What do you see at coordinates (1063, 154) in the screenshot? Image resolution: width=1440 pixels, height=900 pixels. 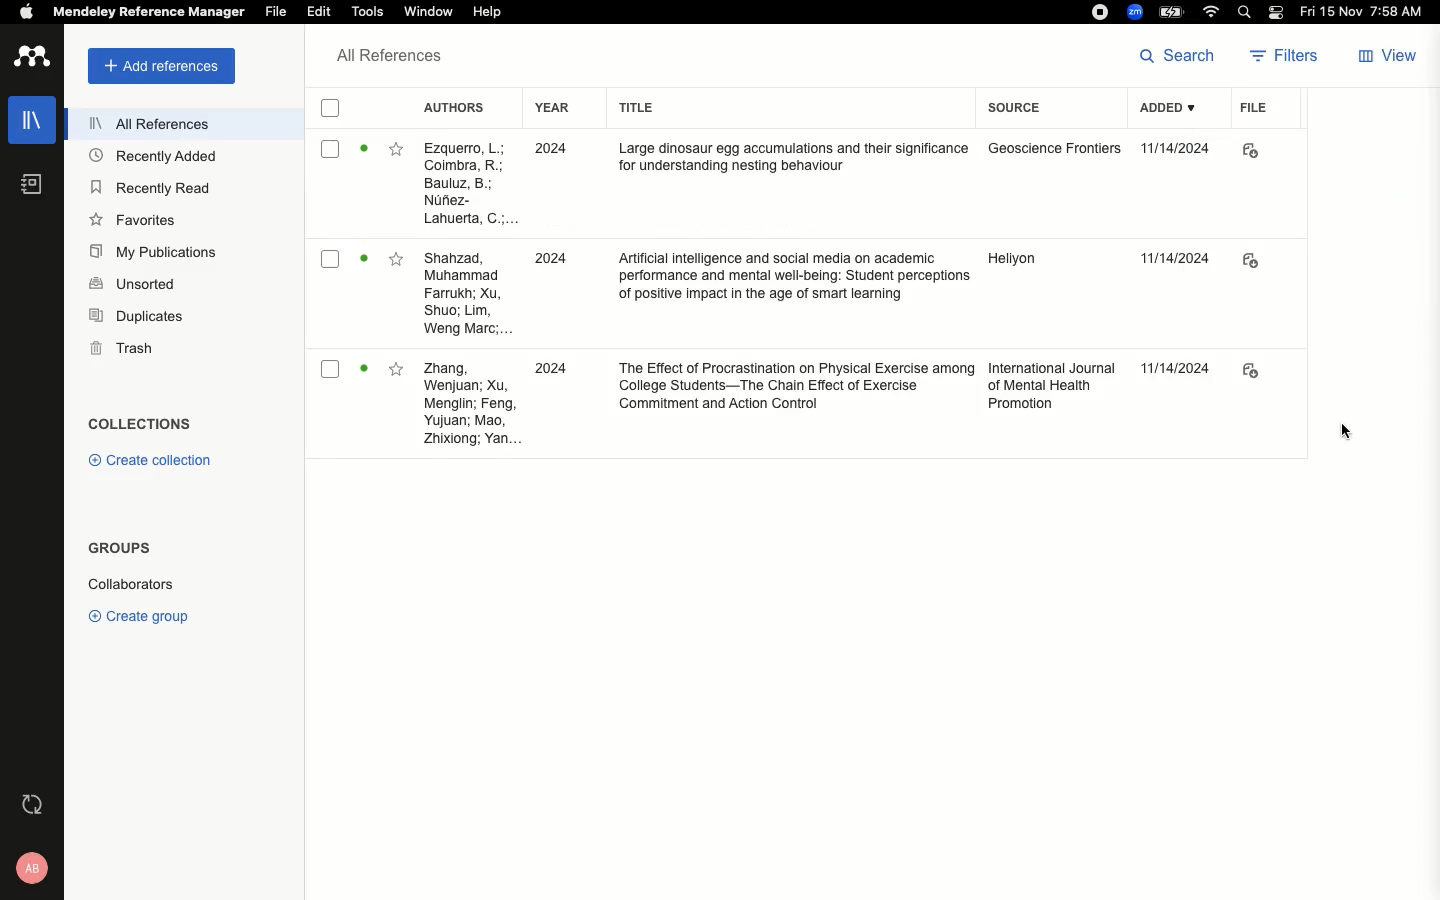 I see `Geoscience frontiers` at bounding box center [1063, 154].